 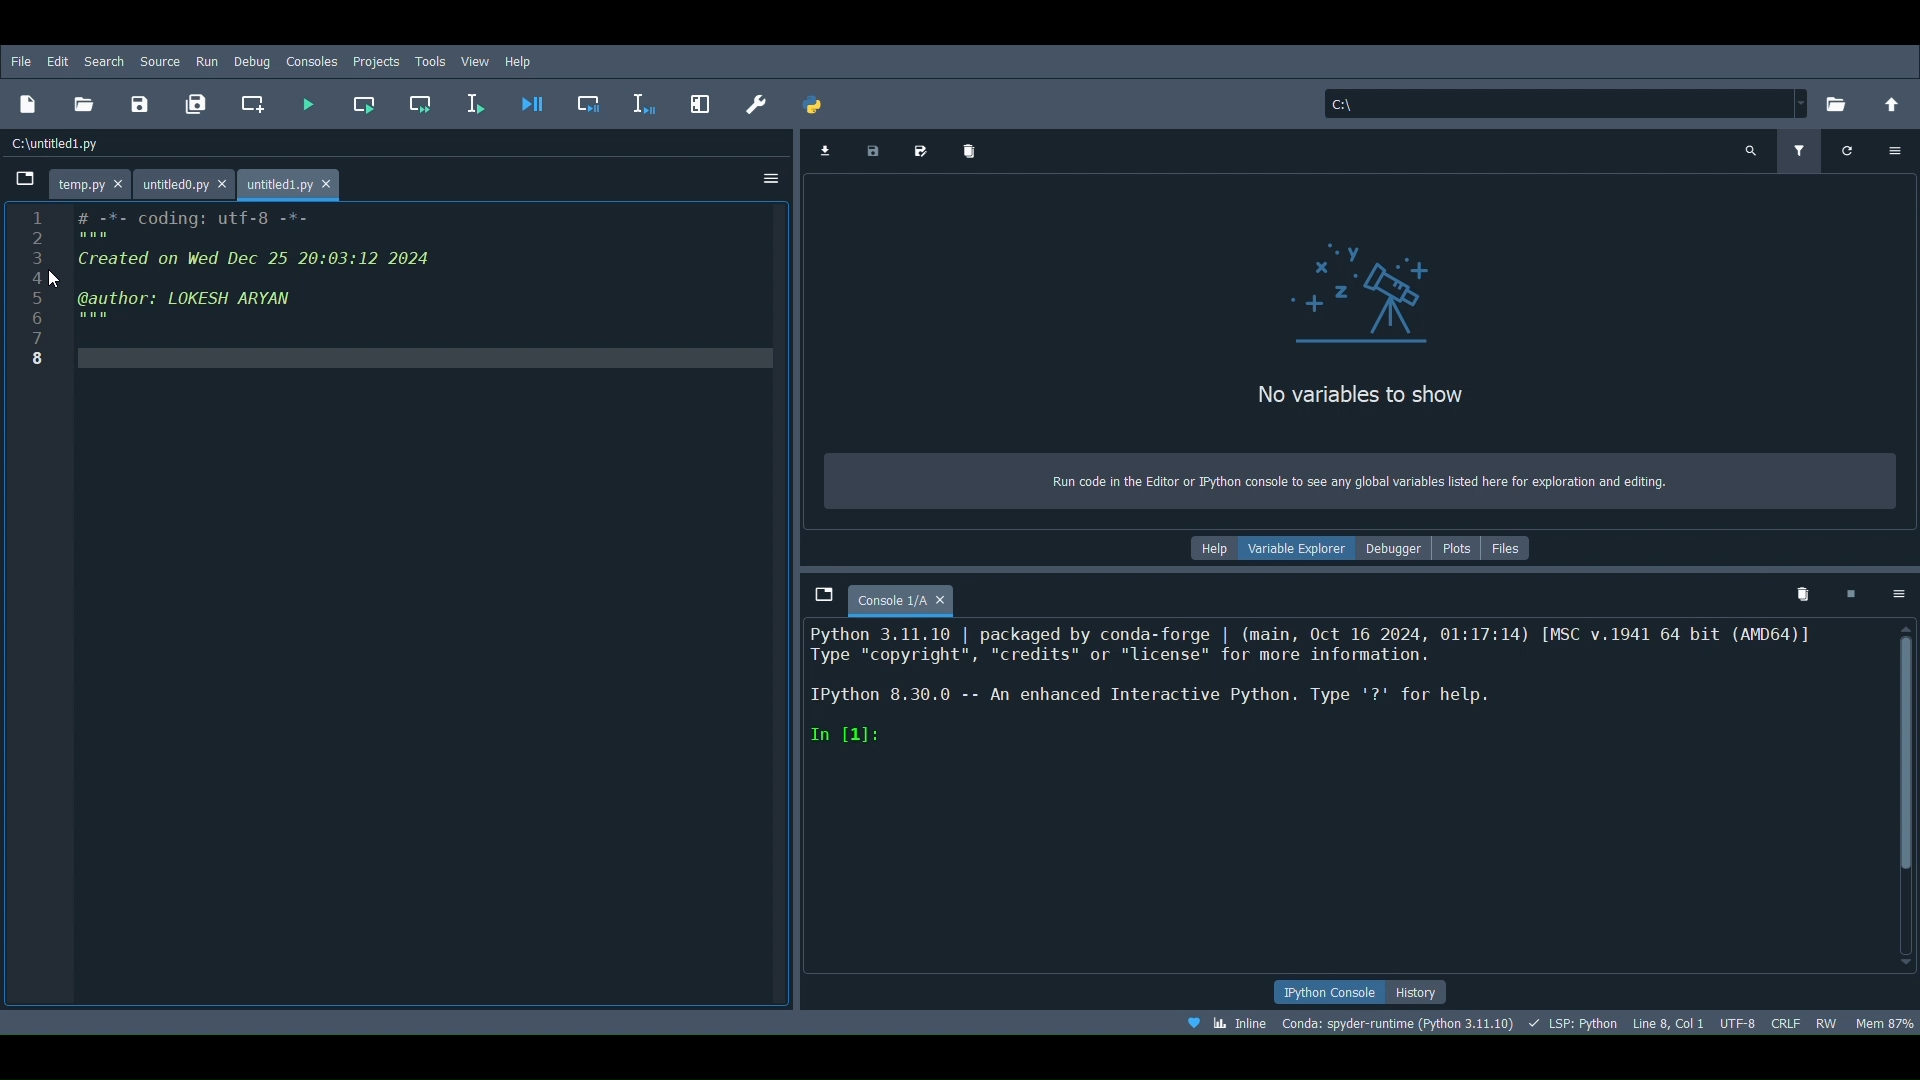 What do you see at coordinates (88, 103) in the screenshot?
I see `Open file (Ctrl + O)` at bounding box center [88, 103].